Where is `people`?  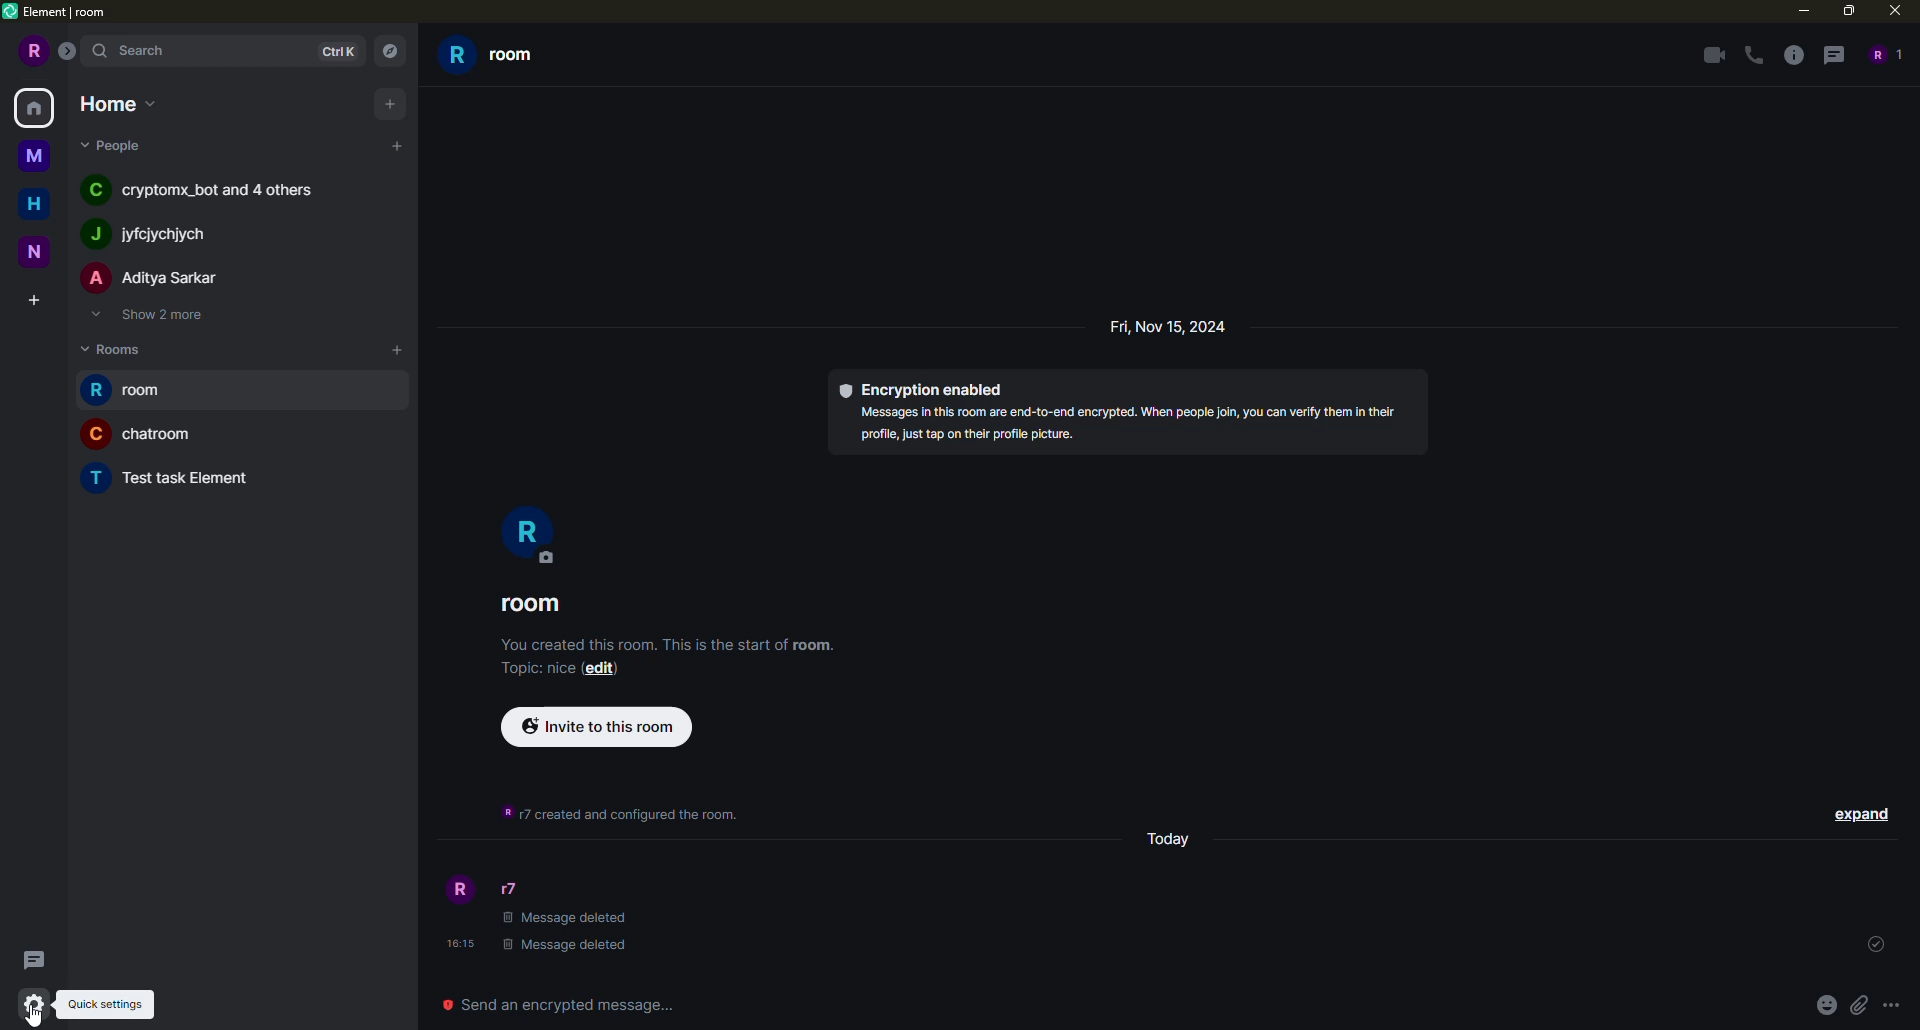
people is located at coordinates (207, 188).